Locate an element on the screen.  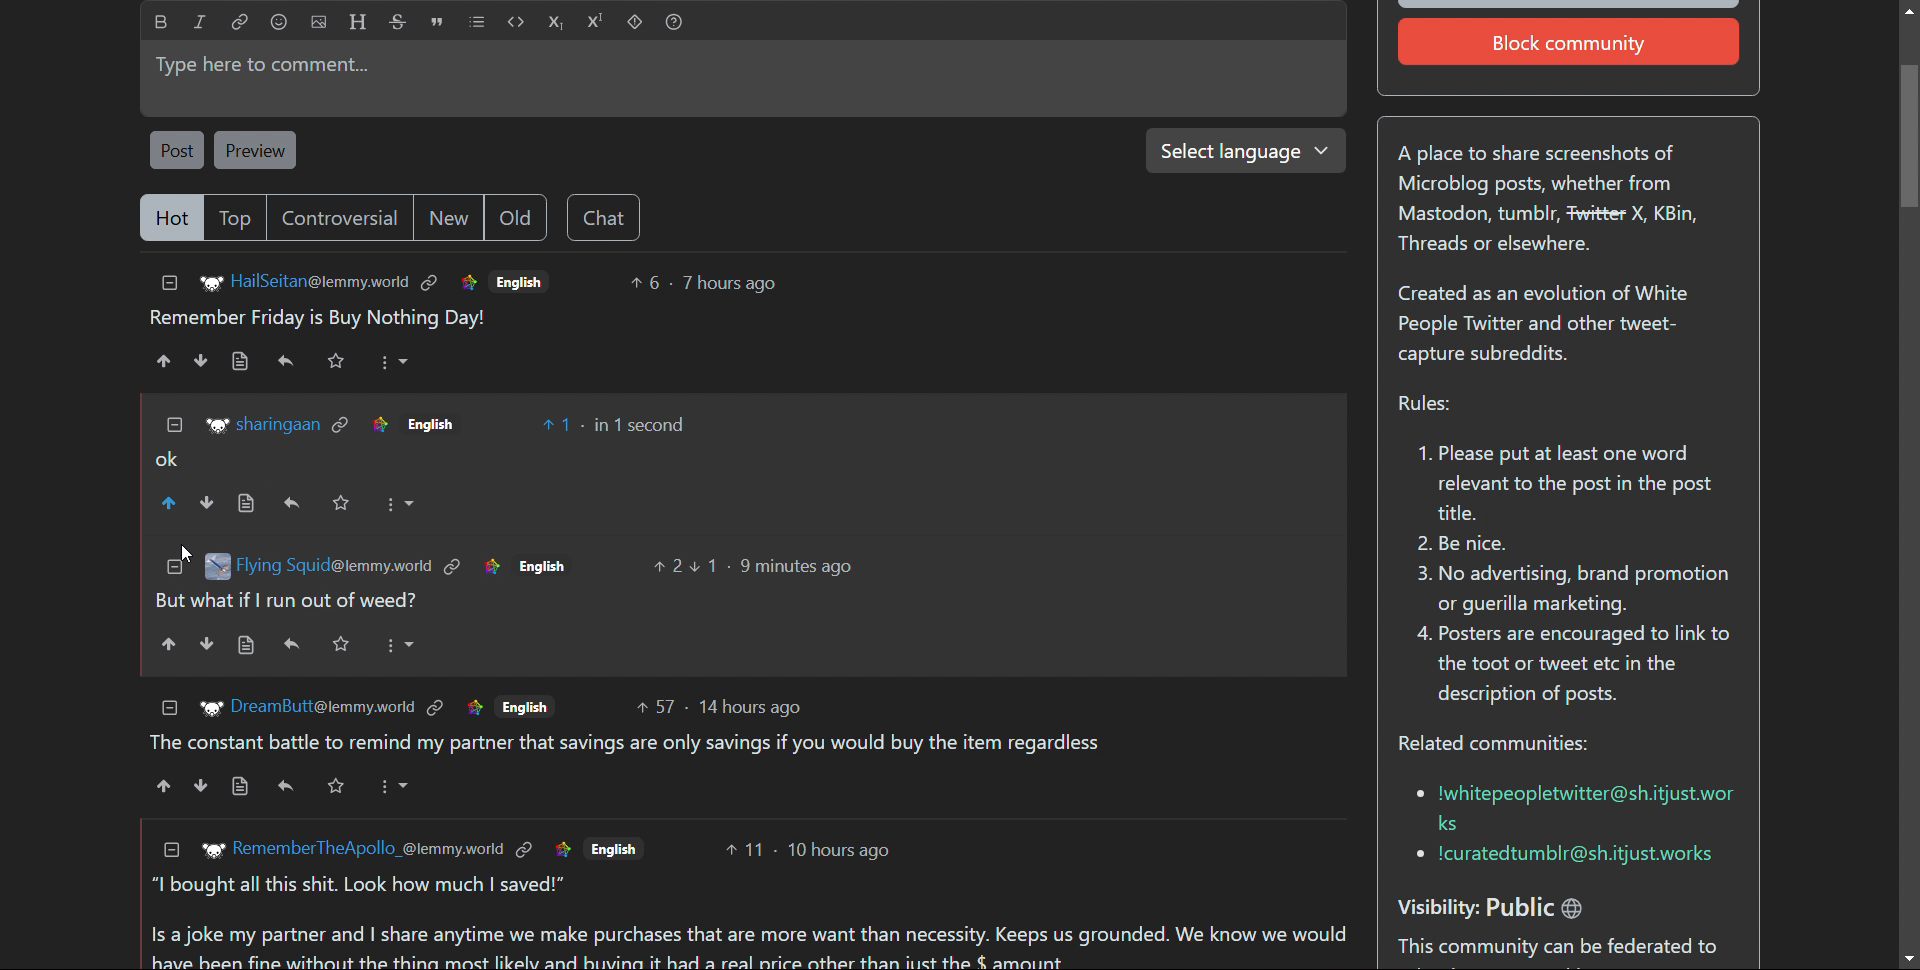
* lwhitepeopletwitter@sh.itjust.wor
ks is located at coordinates (1570, 805).